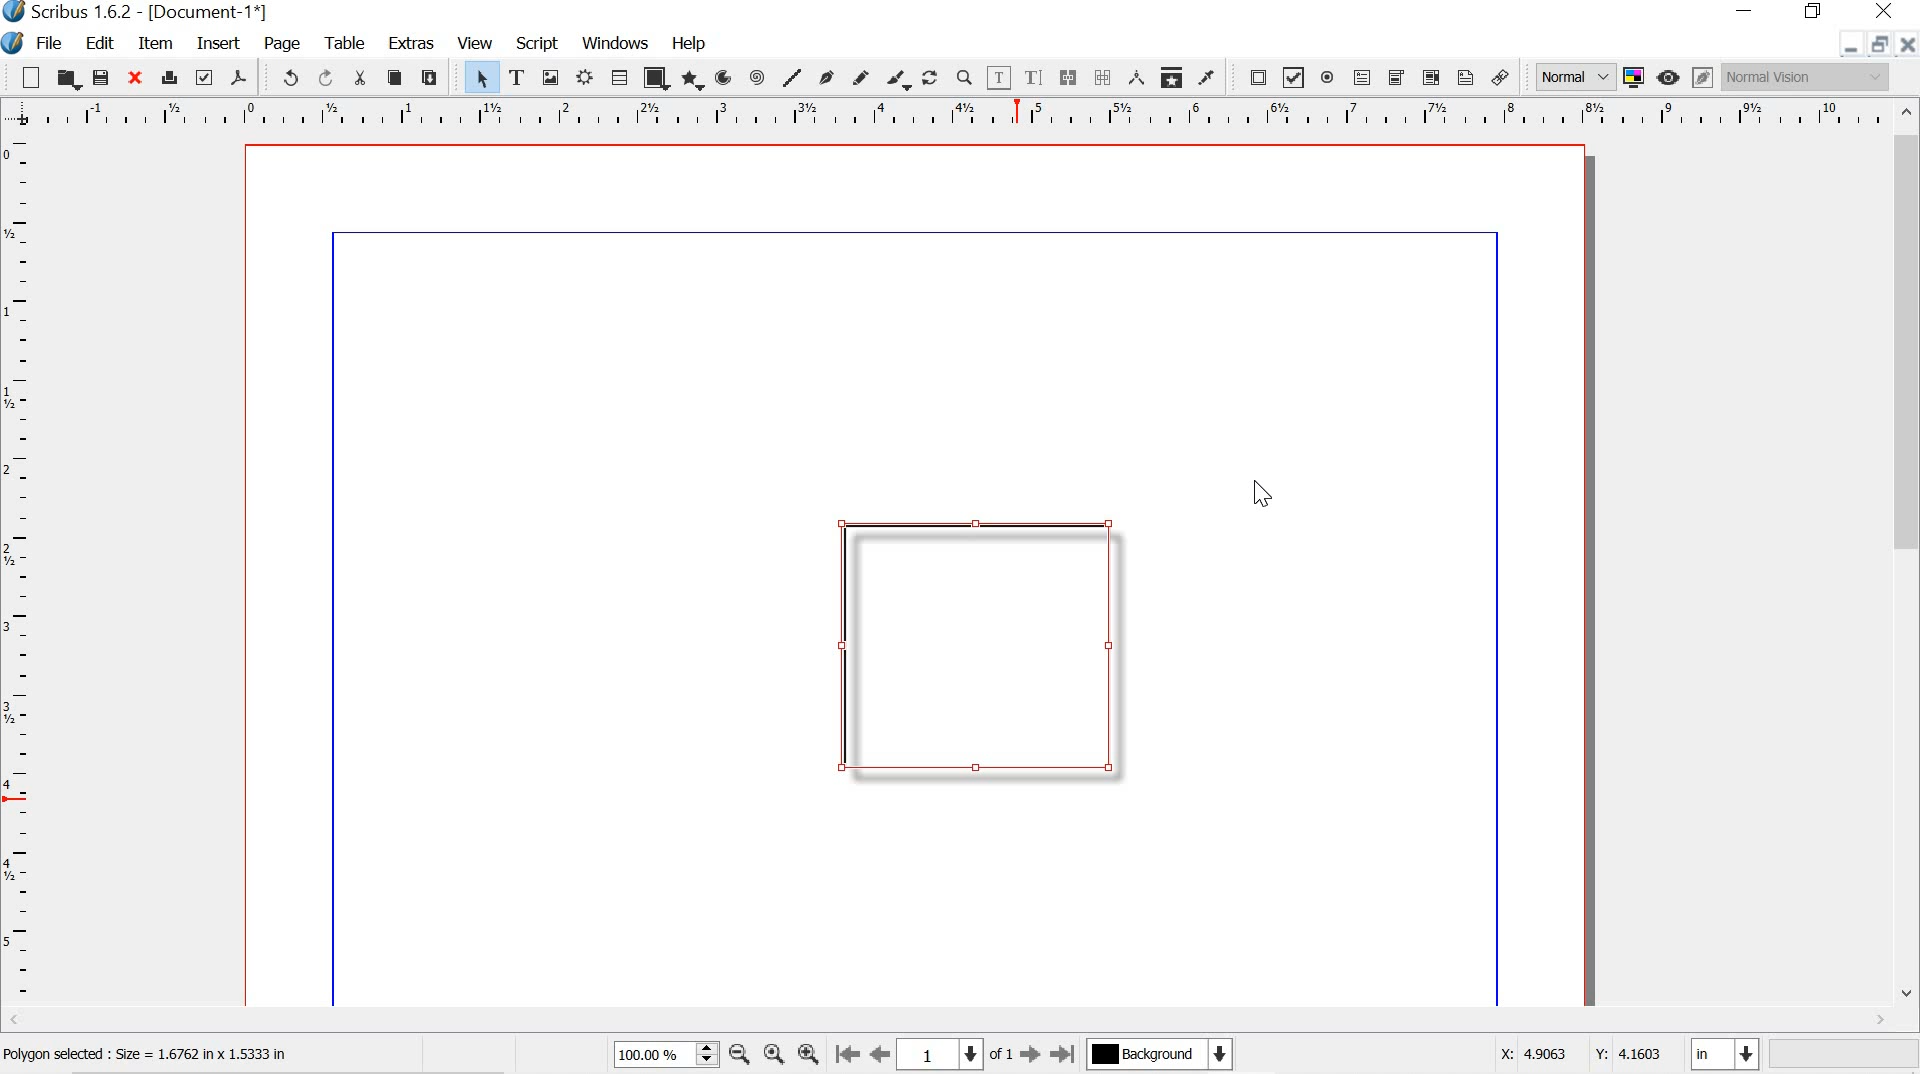 The image size is (1920, 1074). Describe the element at coordinates (863, 78) in the screenshot. I see `freehand line` at that location.